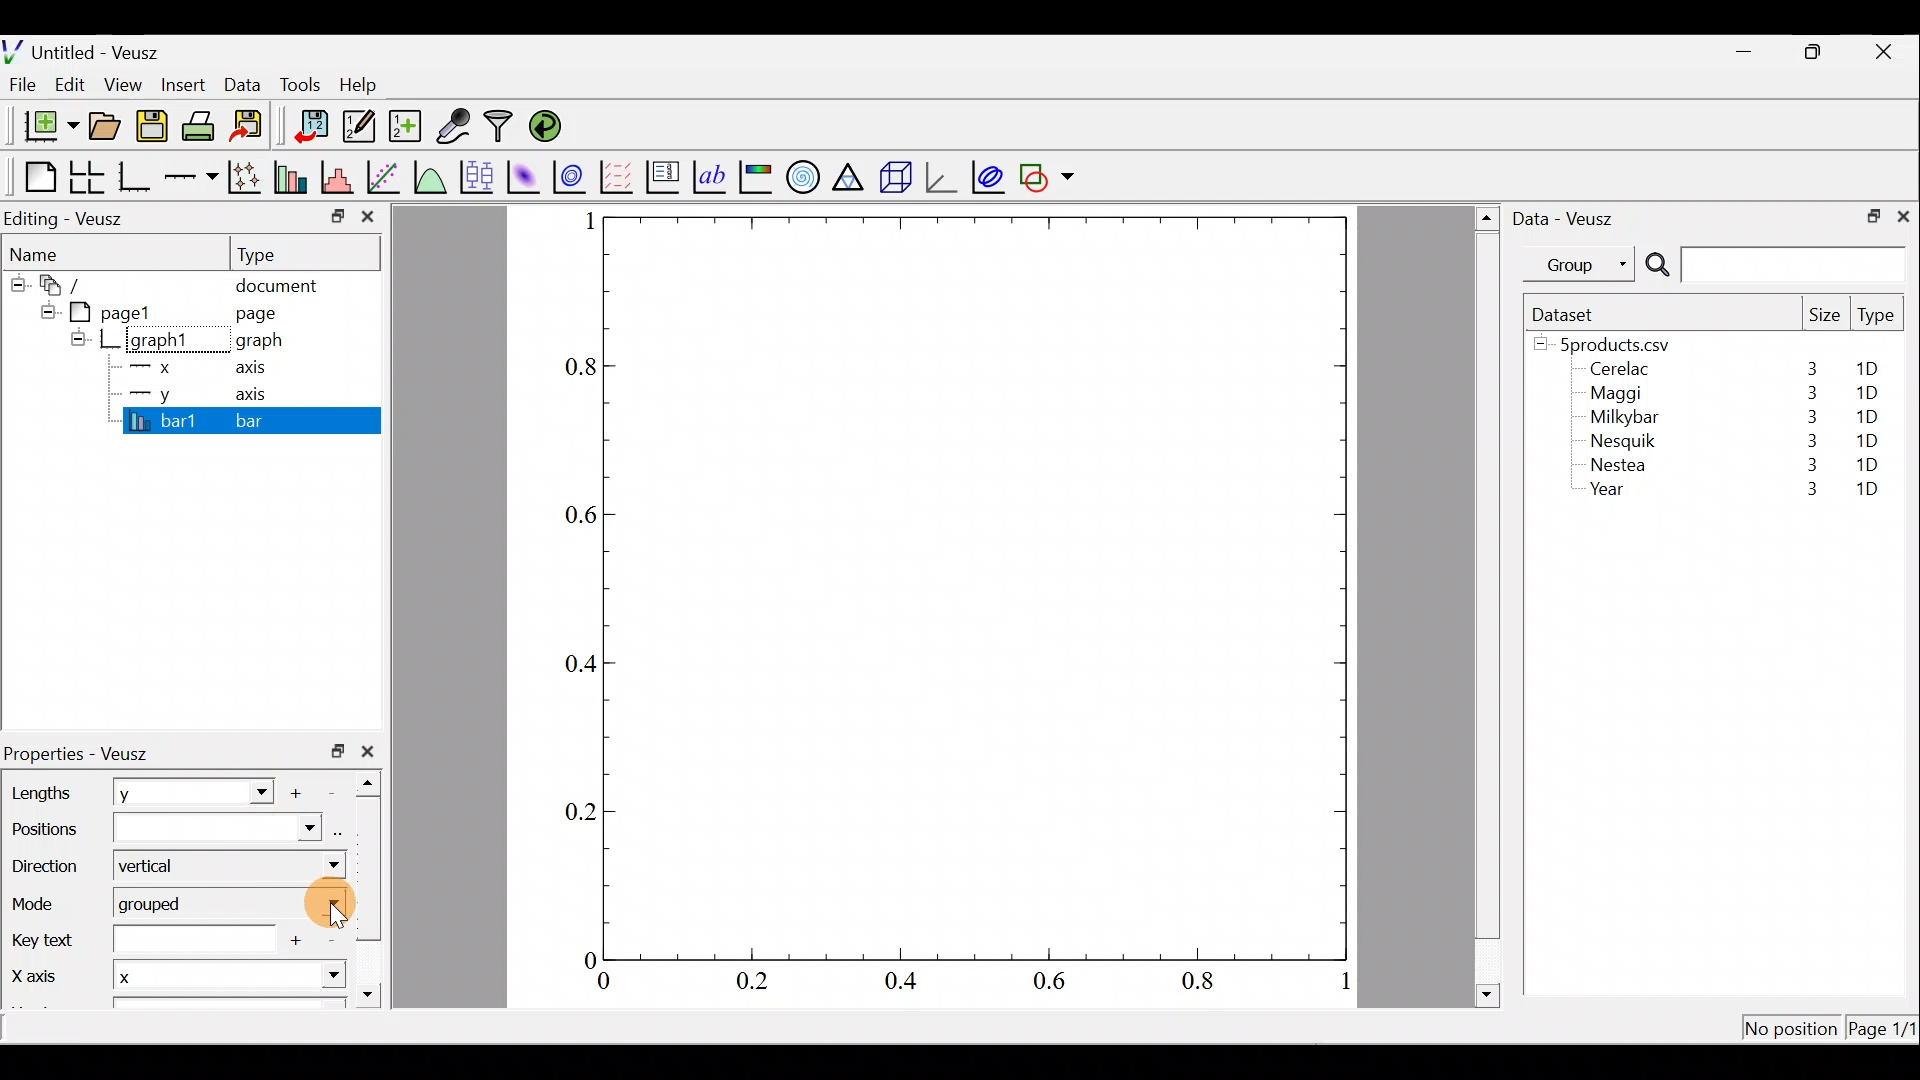  Describe the element at coordinates (1862, 416) in the screenshot. I see `1D` at that location.